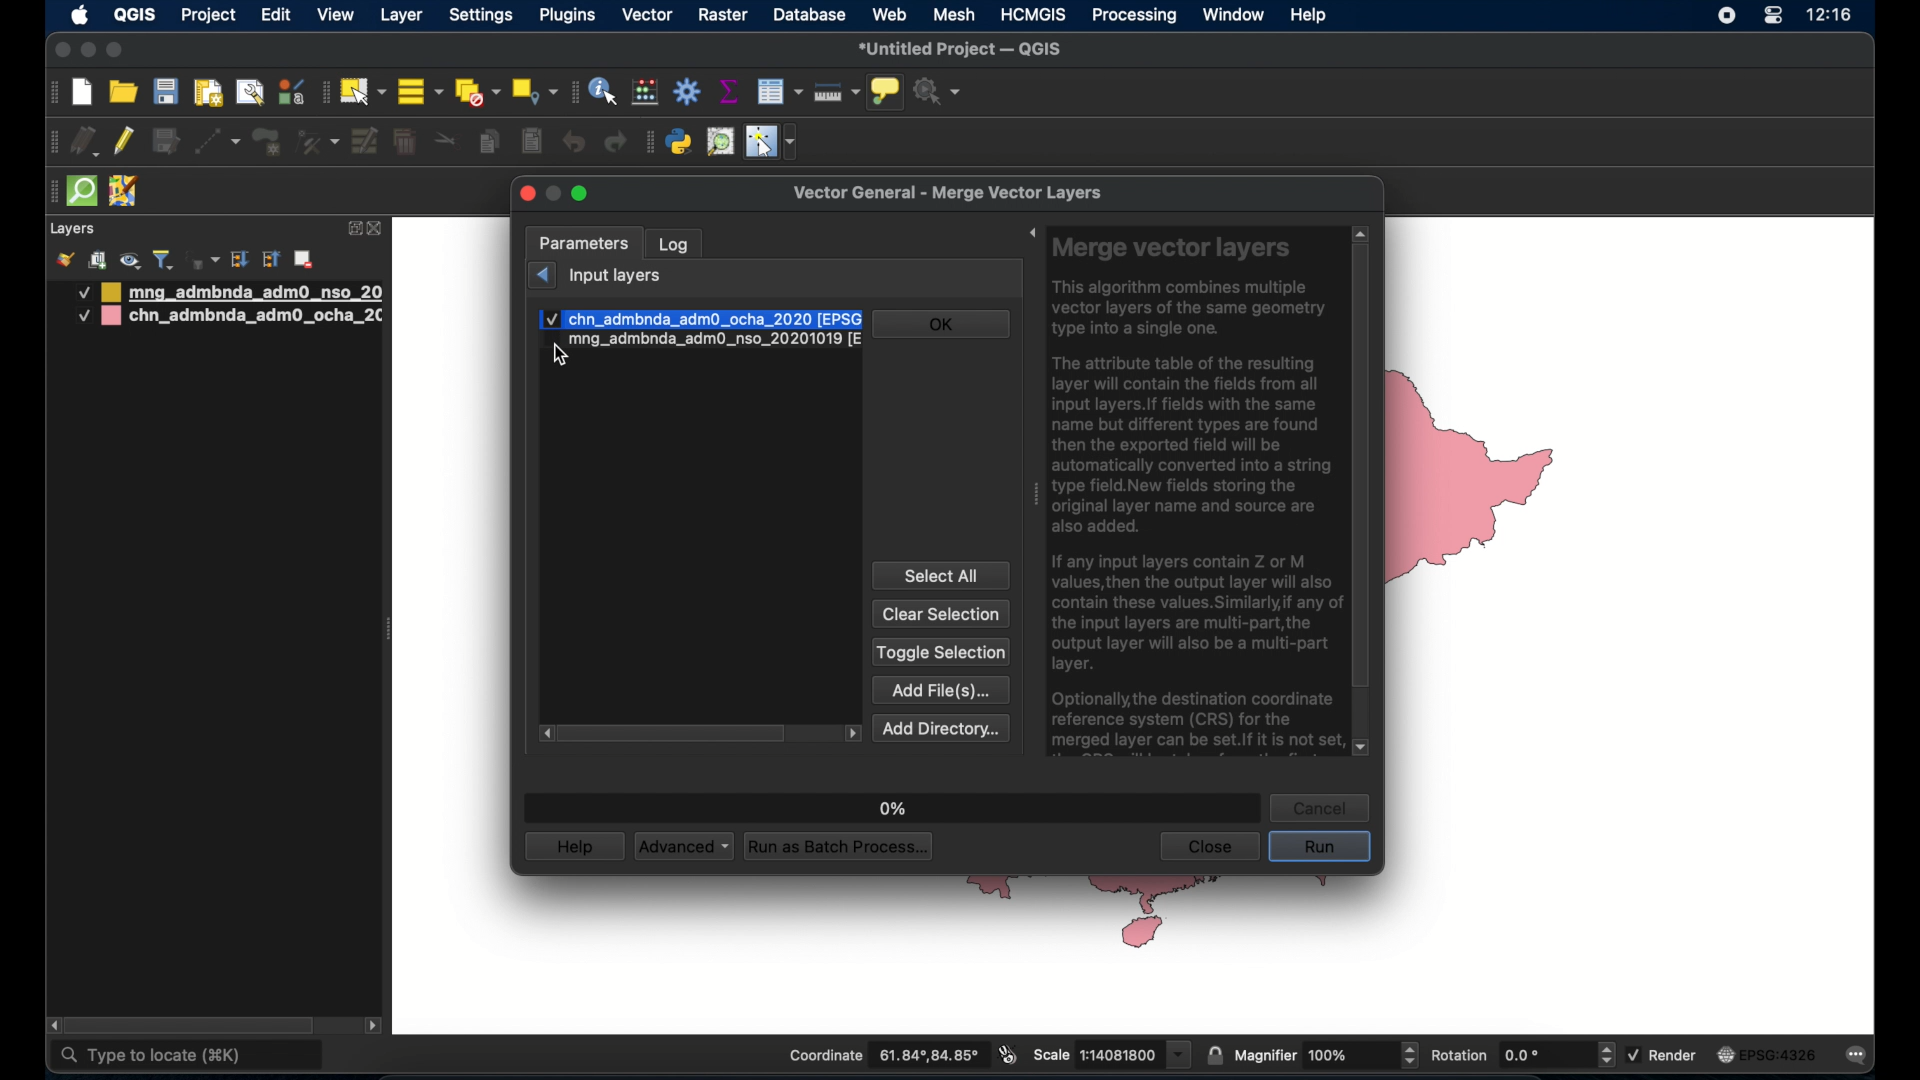  Describe the element at coordinates (1309, 14) in the screenshot. I see `help` at that location.